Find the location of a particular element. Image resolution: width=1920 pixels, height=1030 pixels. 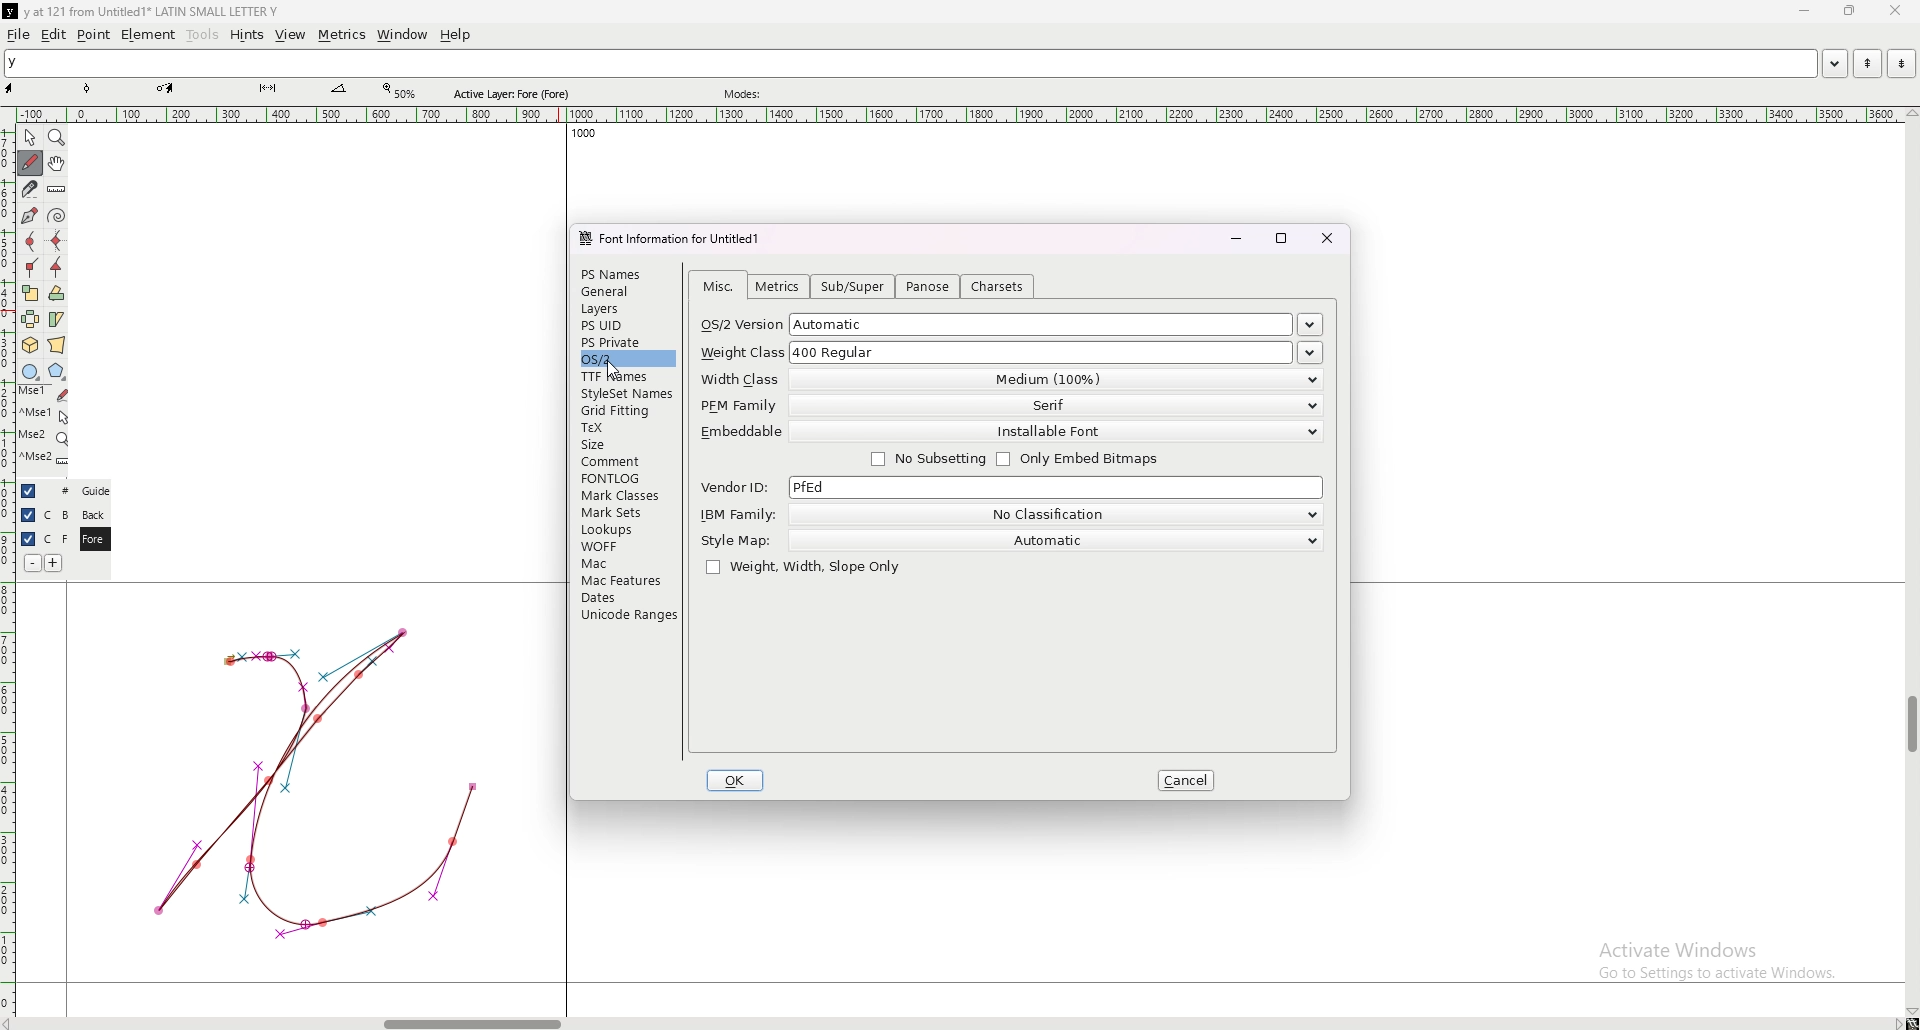

add layer is located at coordinates (54, 563).